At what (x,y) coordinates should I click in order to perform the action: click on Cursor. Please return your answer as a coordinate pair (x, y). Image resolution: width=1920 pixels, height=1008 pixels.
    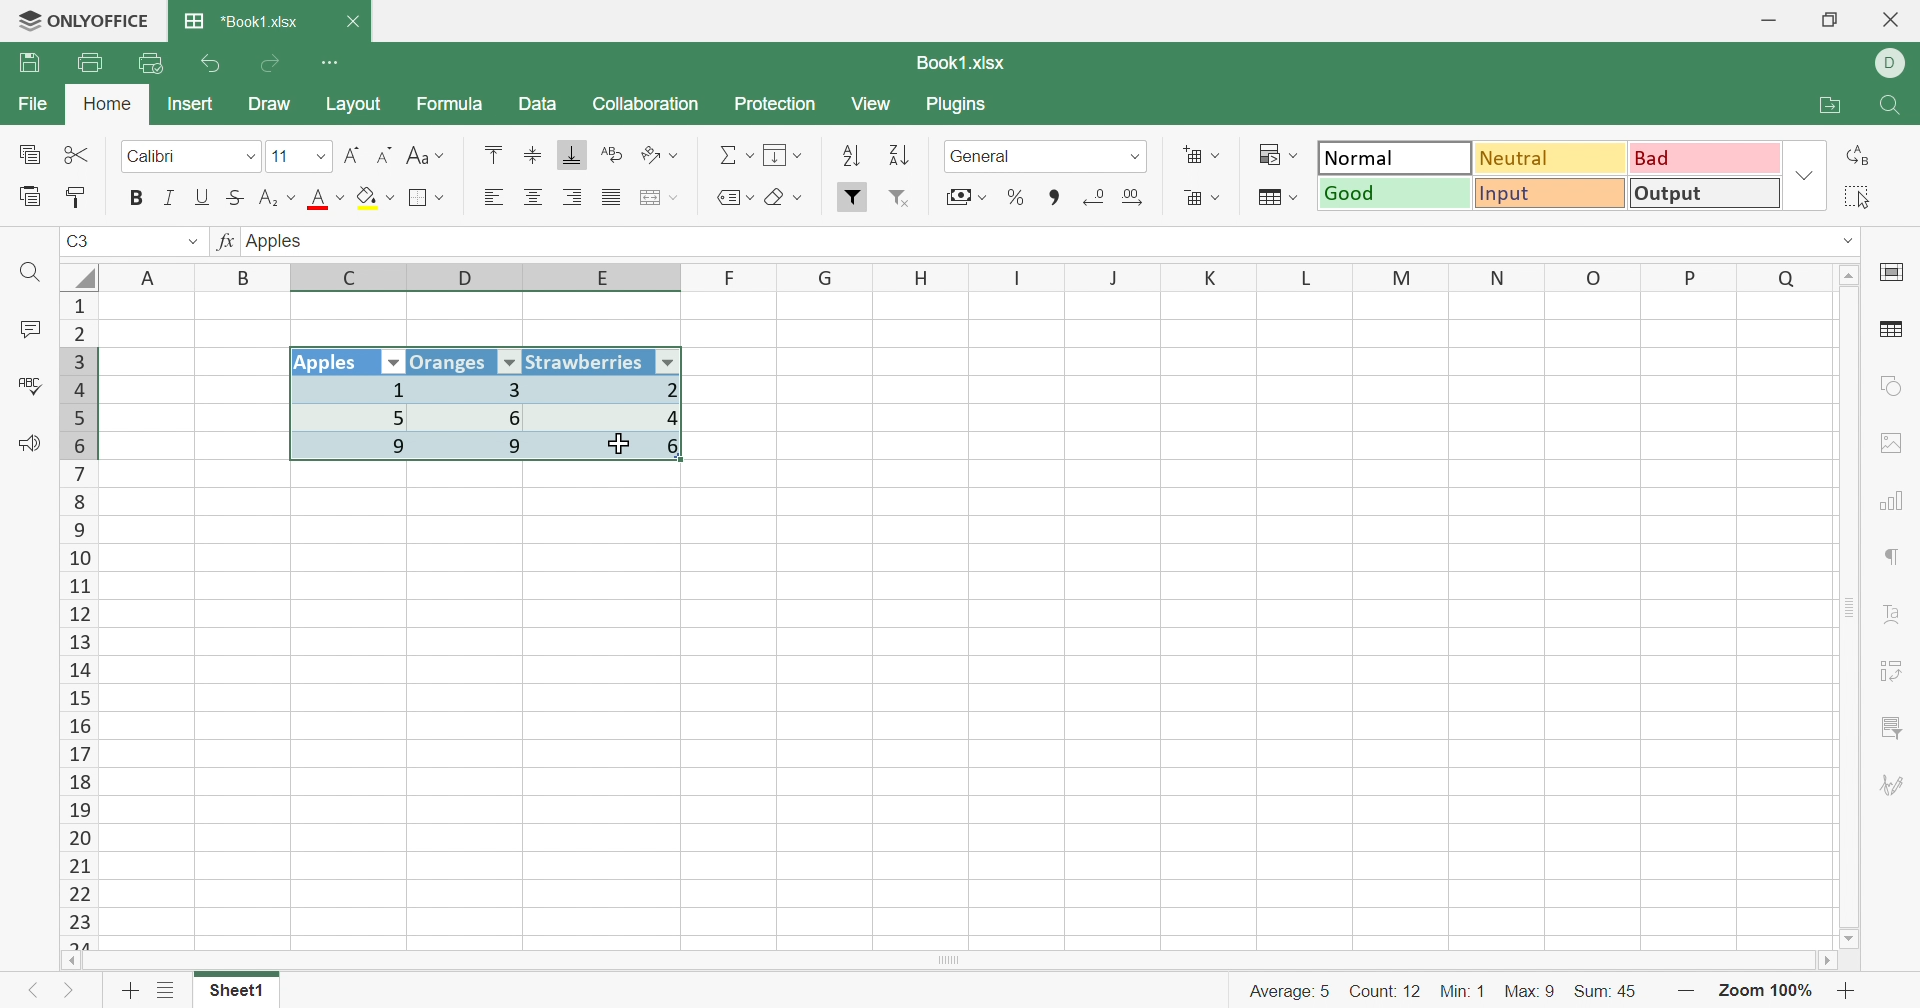
    Looking at the image, I should click on (620, 444).